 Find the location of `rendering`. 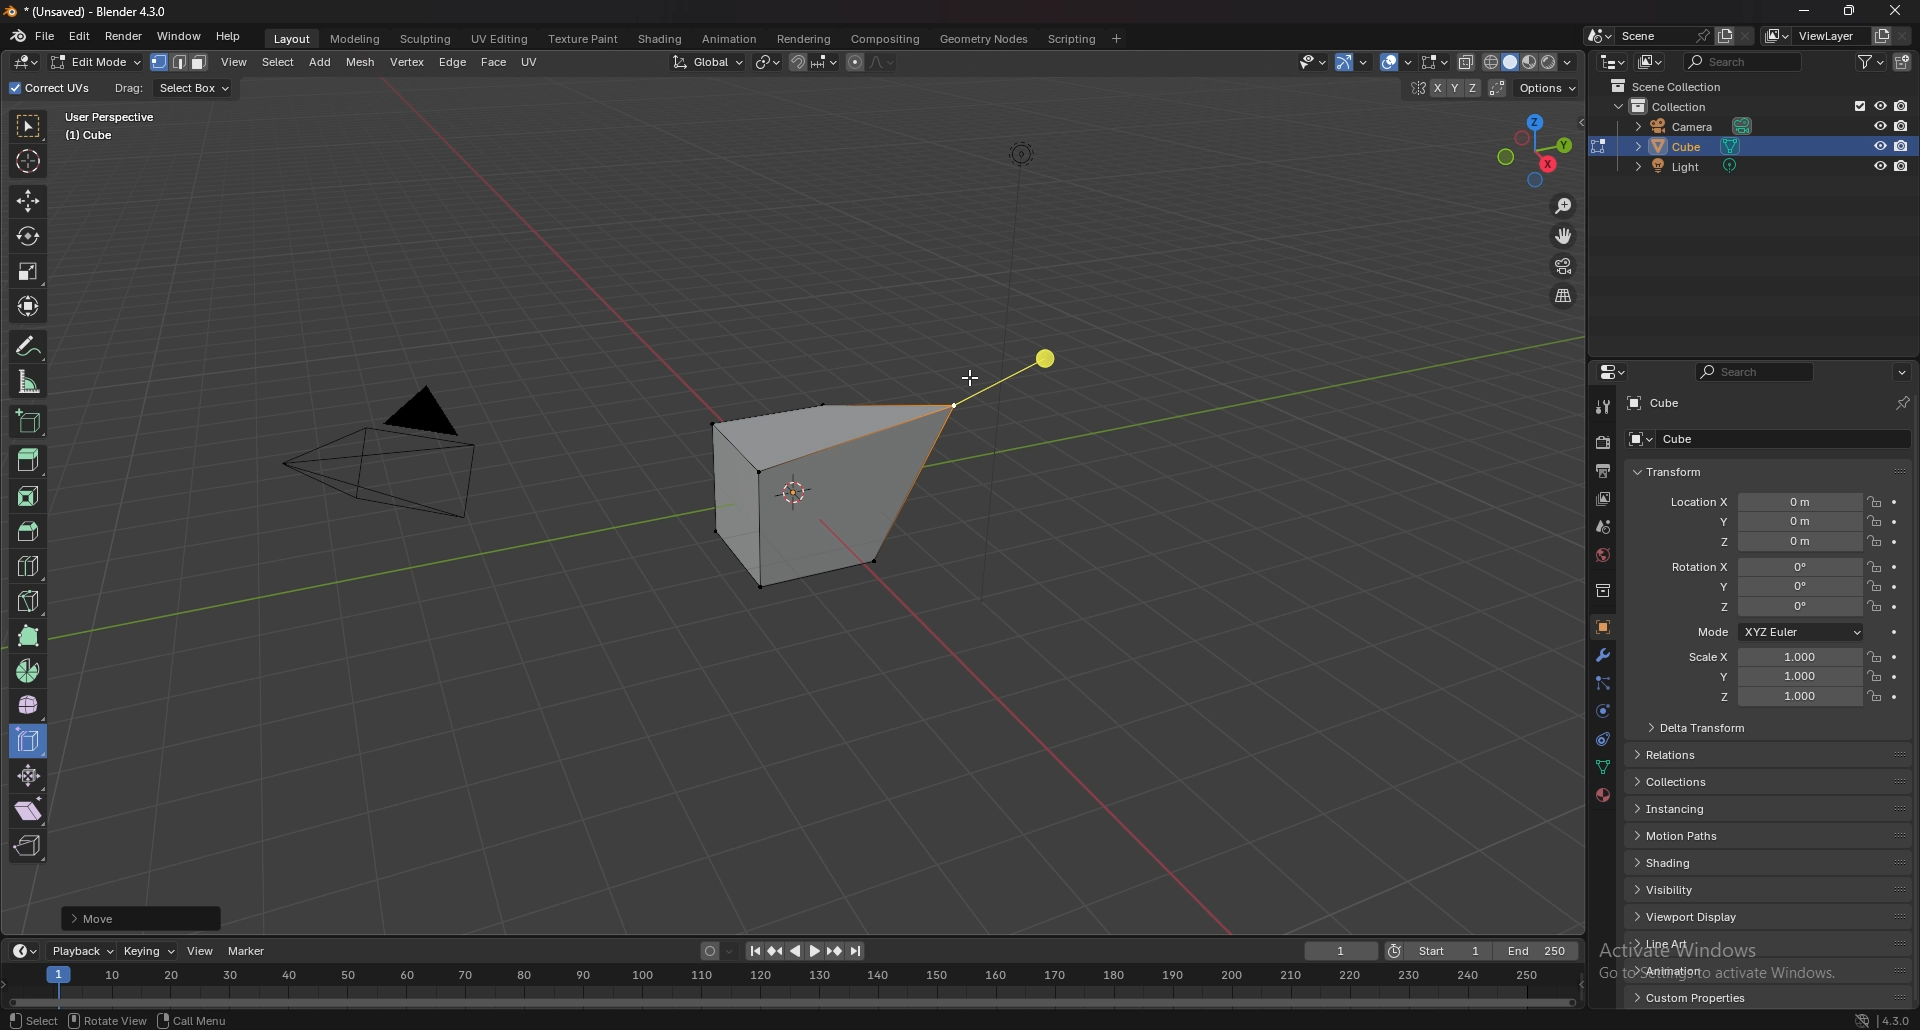

rendering is located at coordinates (805, 39).